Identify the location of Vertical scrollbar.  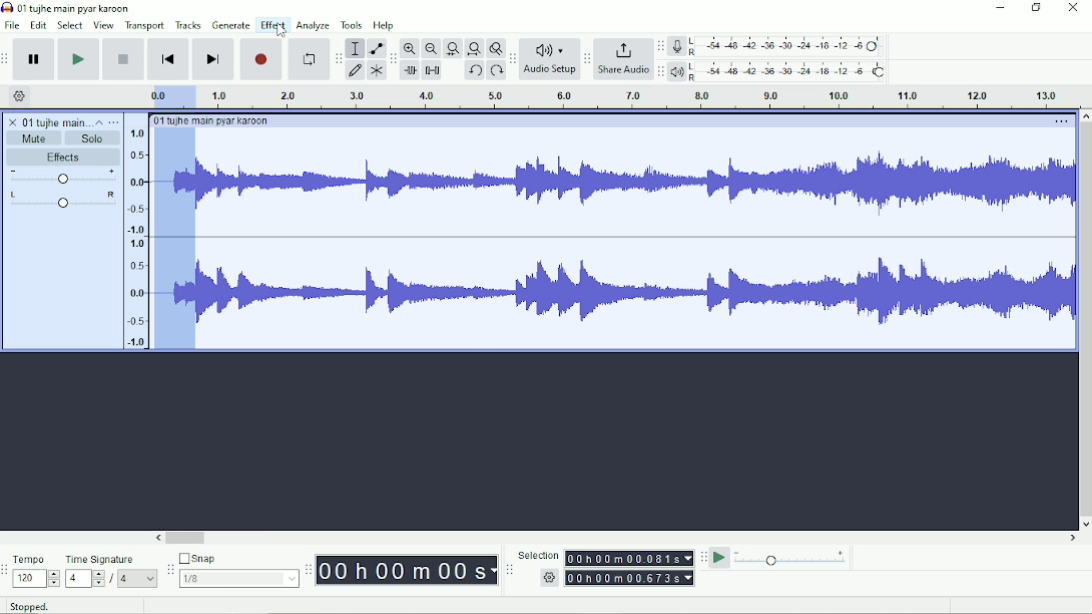
(1084, 320).